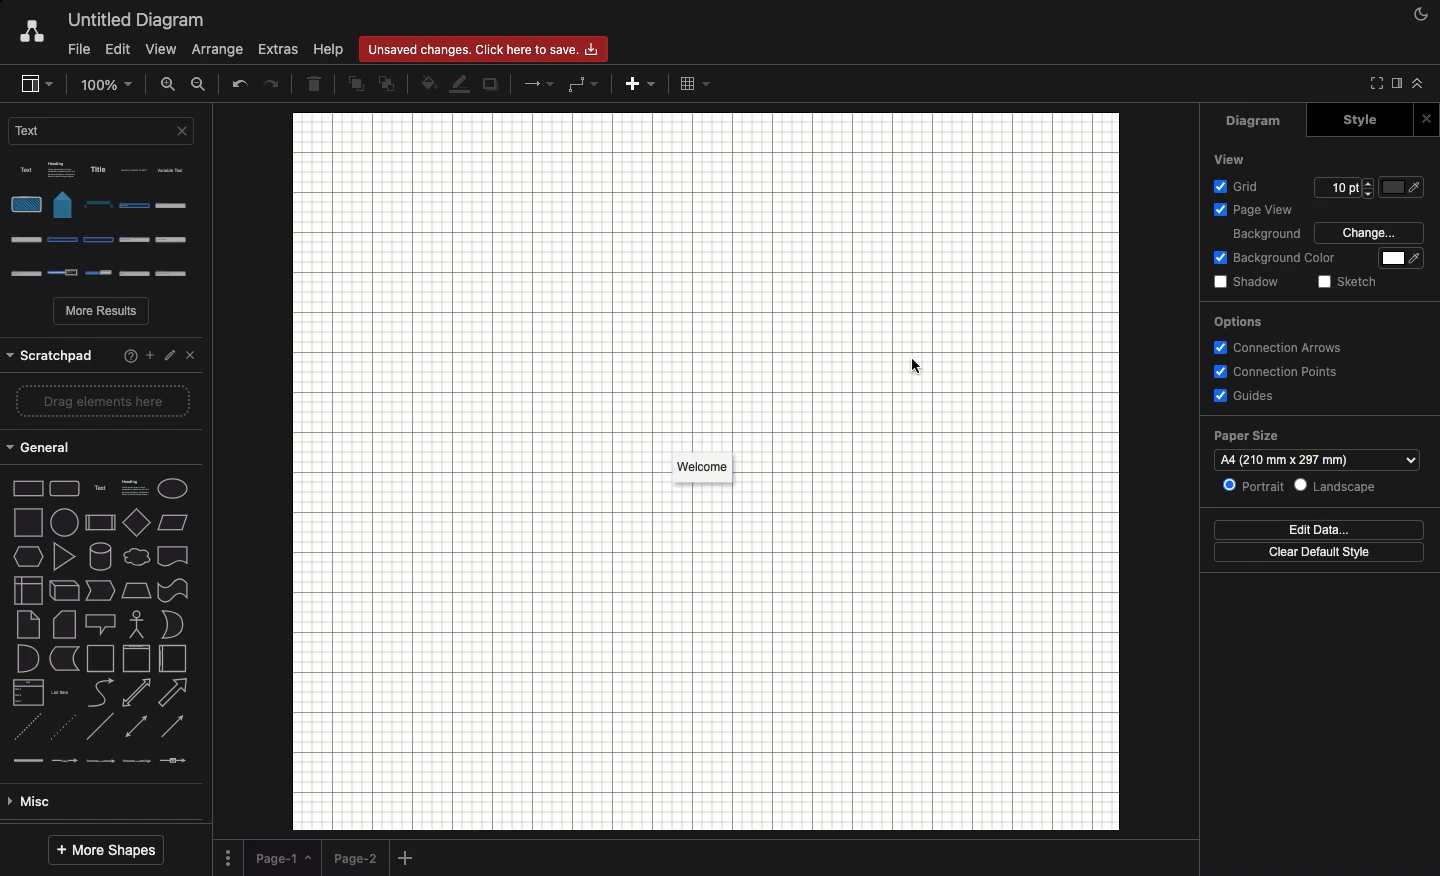 The image size is (1440, 876). I want to click on Options, so click(228, 856).